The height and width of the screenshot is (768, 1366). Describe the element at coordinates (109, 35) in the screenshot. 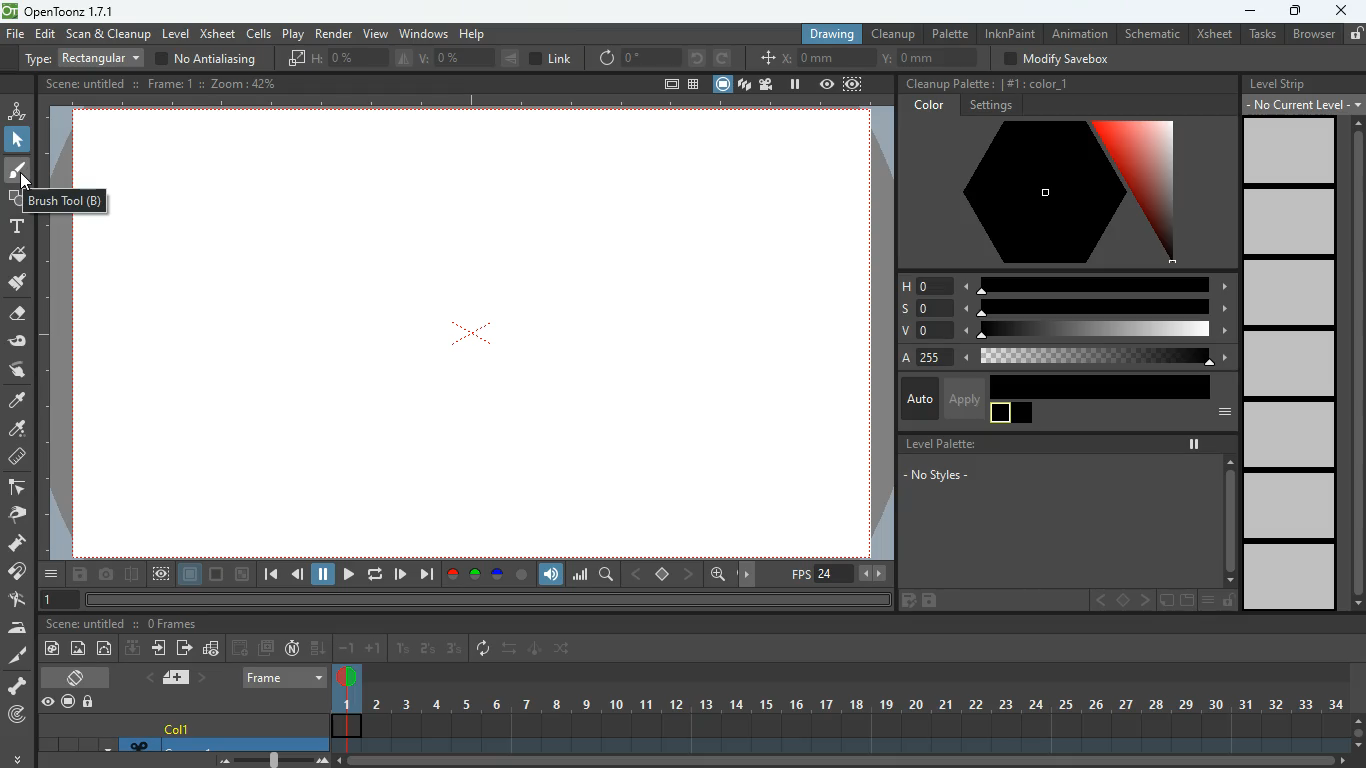

I see `scan & cleanup` at that location.